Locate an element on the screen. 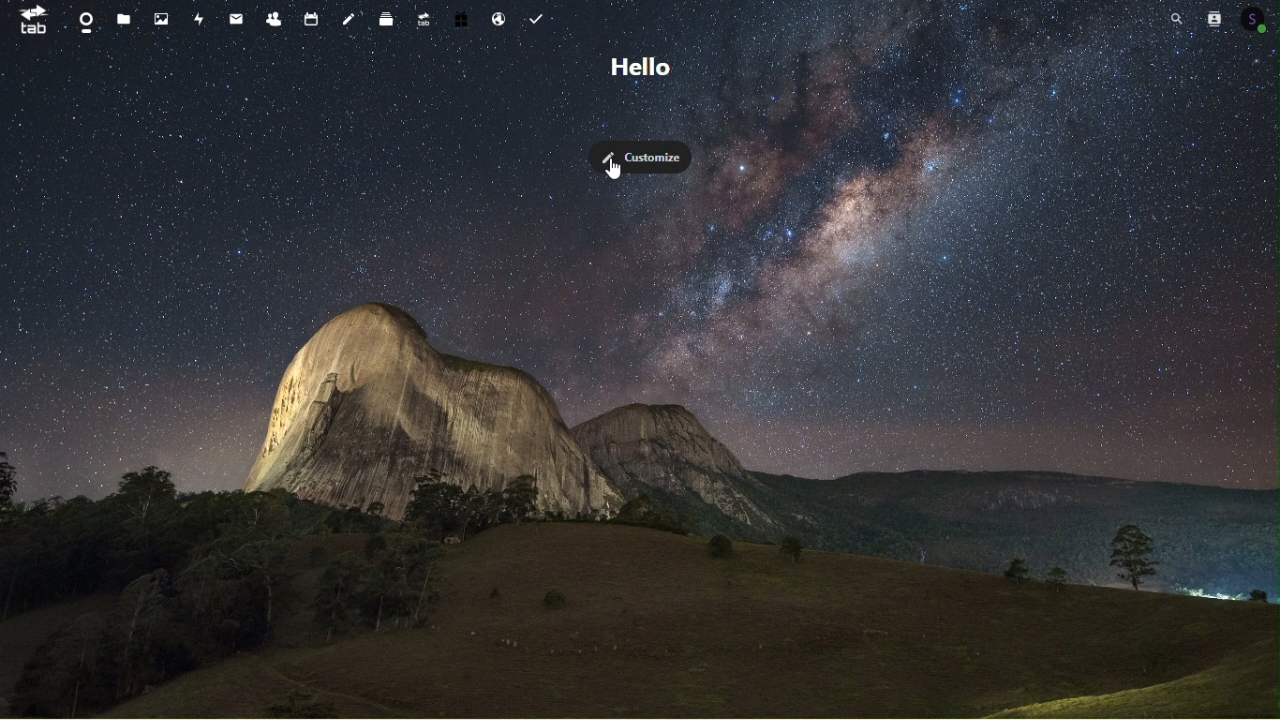 The width and height of the screenshot is (1280, 720). Search is located at coordinates (1177, 19).